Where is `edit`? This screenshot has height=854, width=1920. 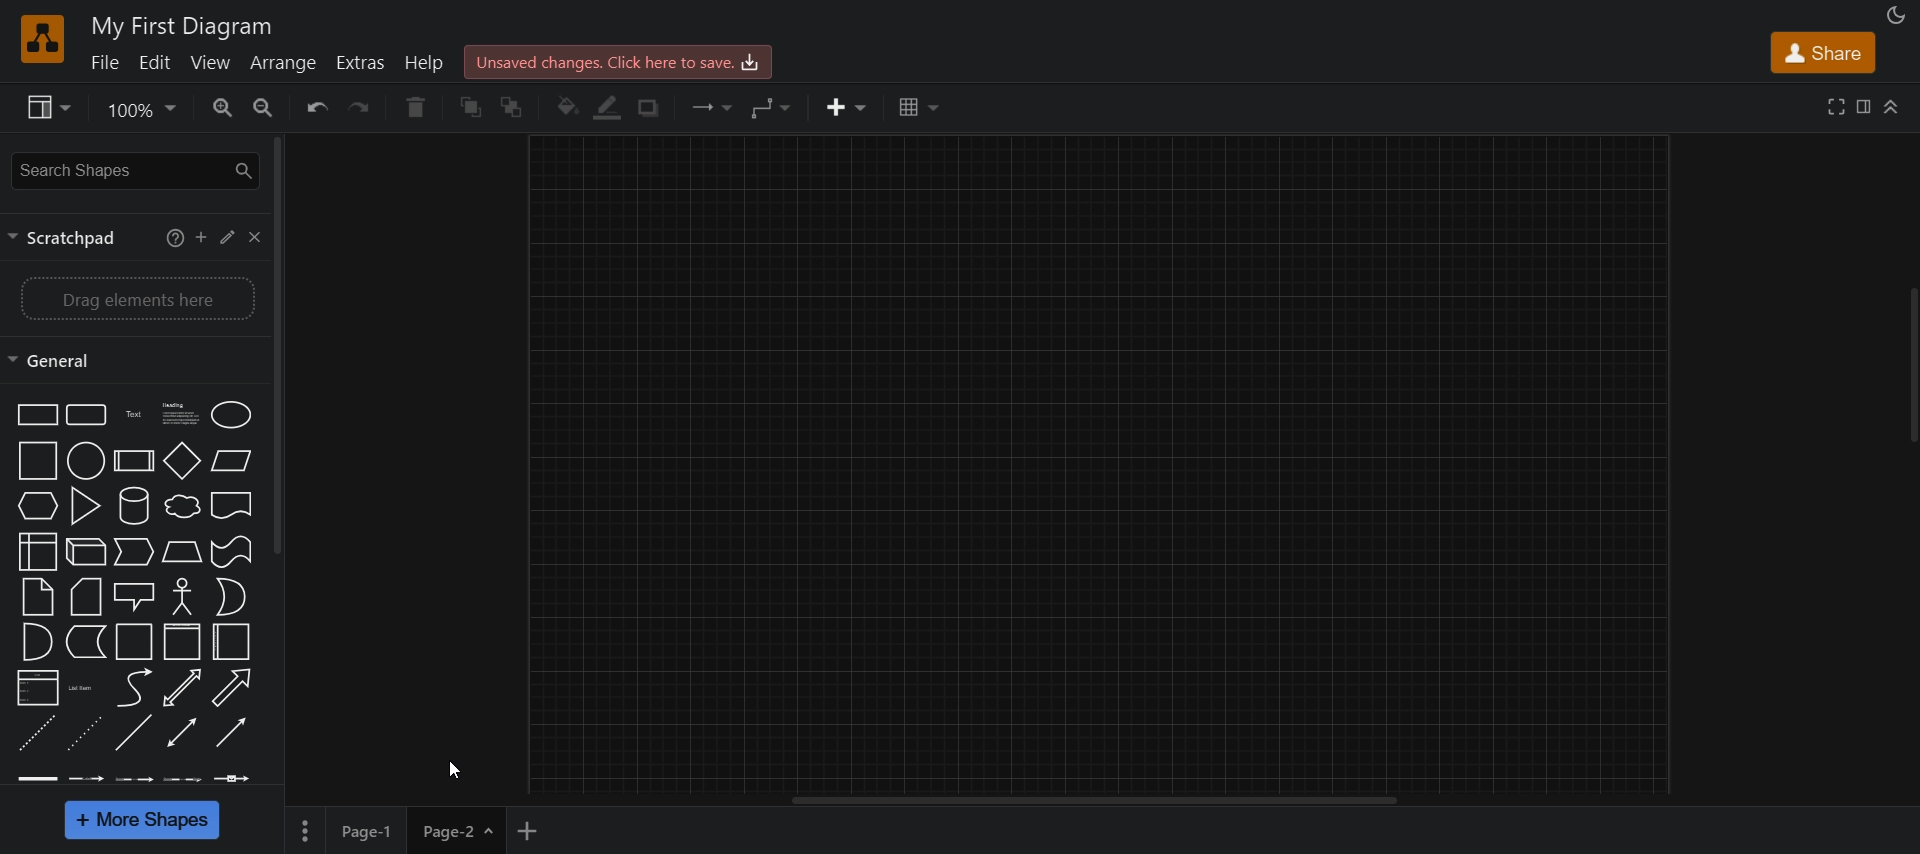 edit is located at coordinates (233, 237).